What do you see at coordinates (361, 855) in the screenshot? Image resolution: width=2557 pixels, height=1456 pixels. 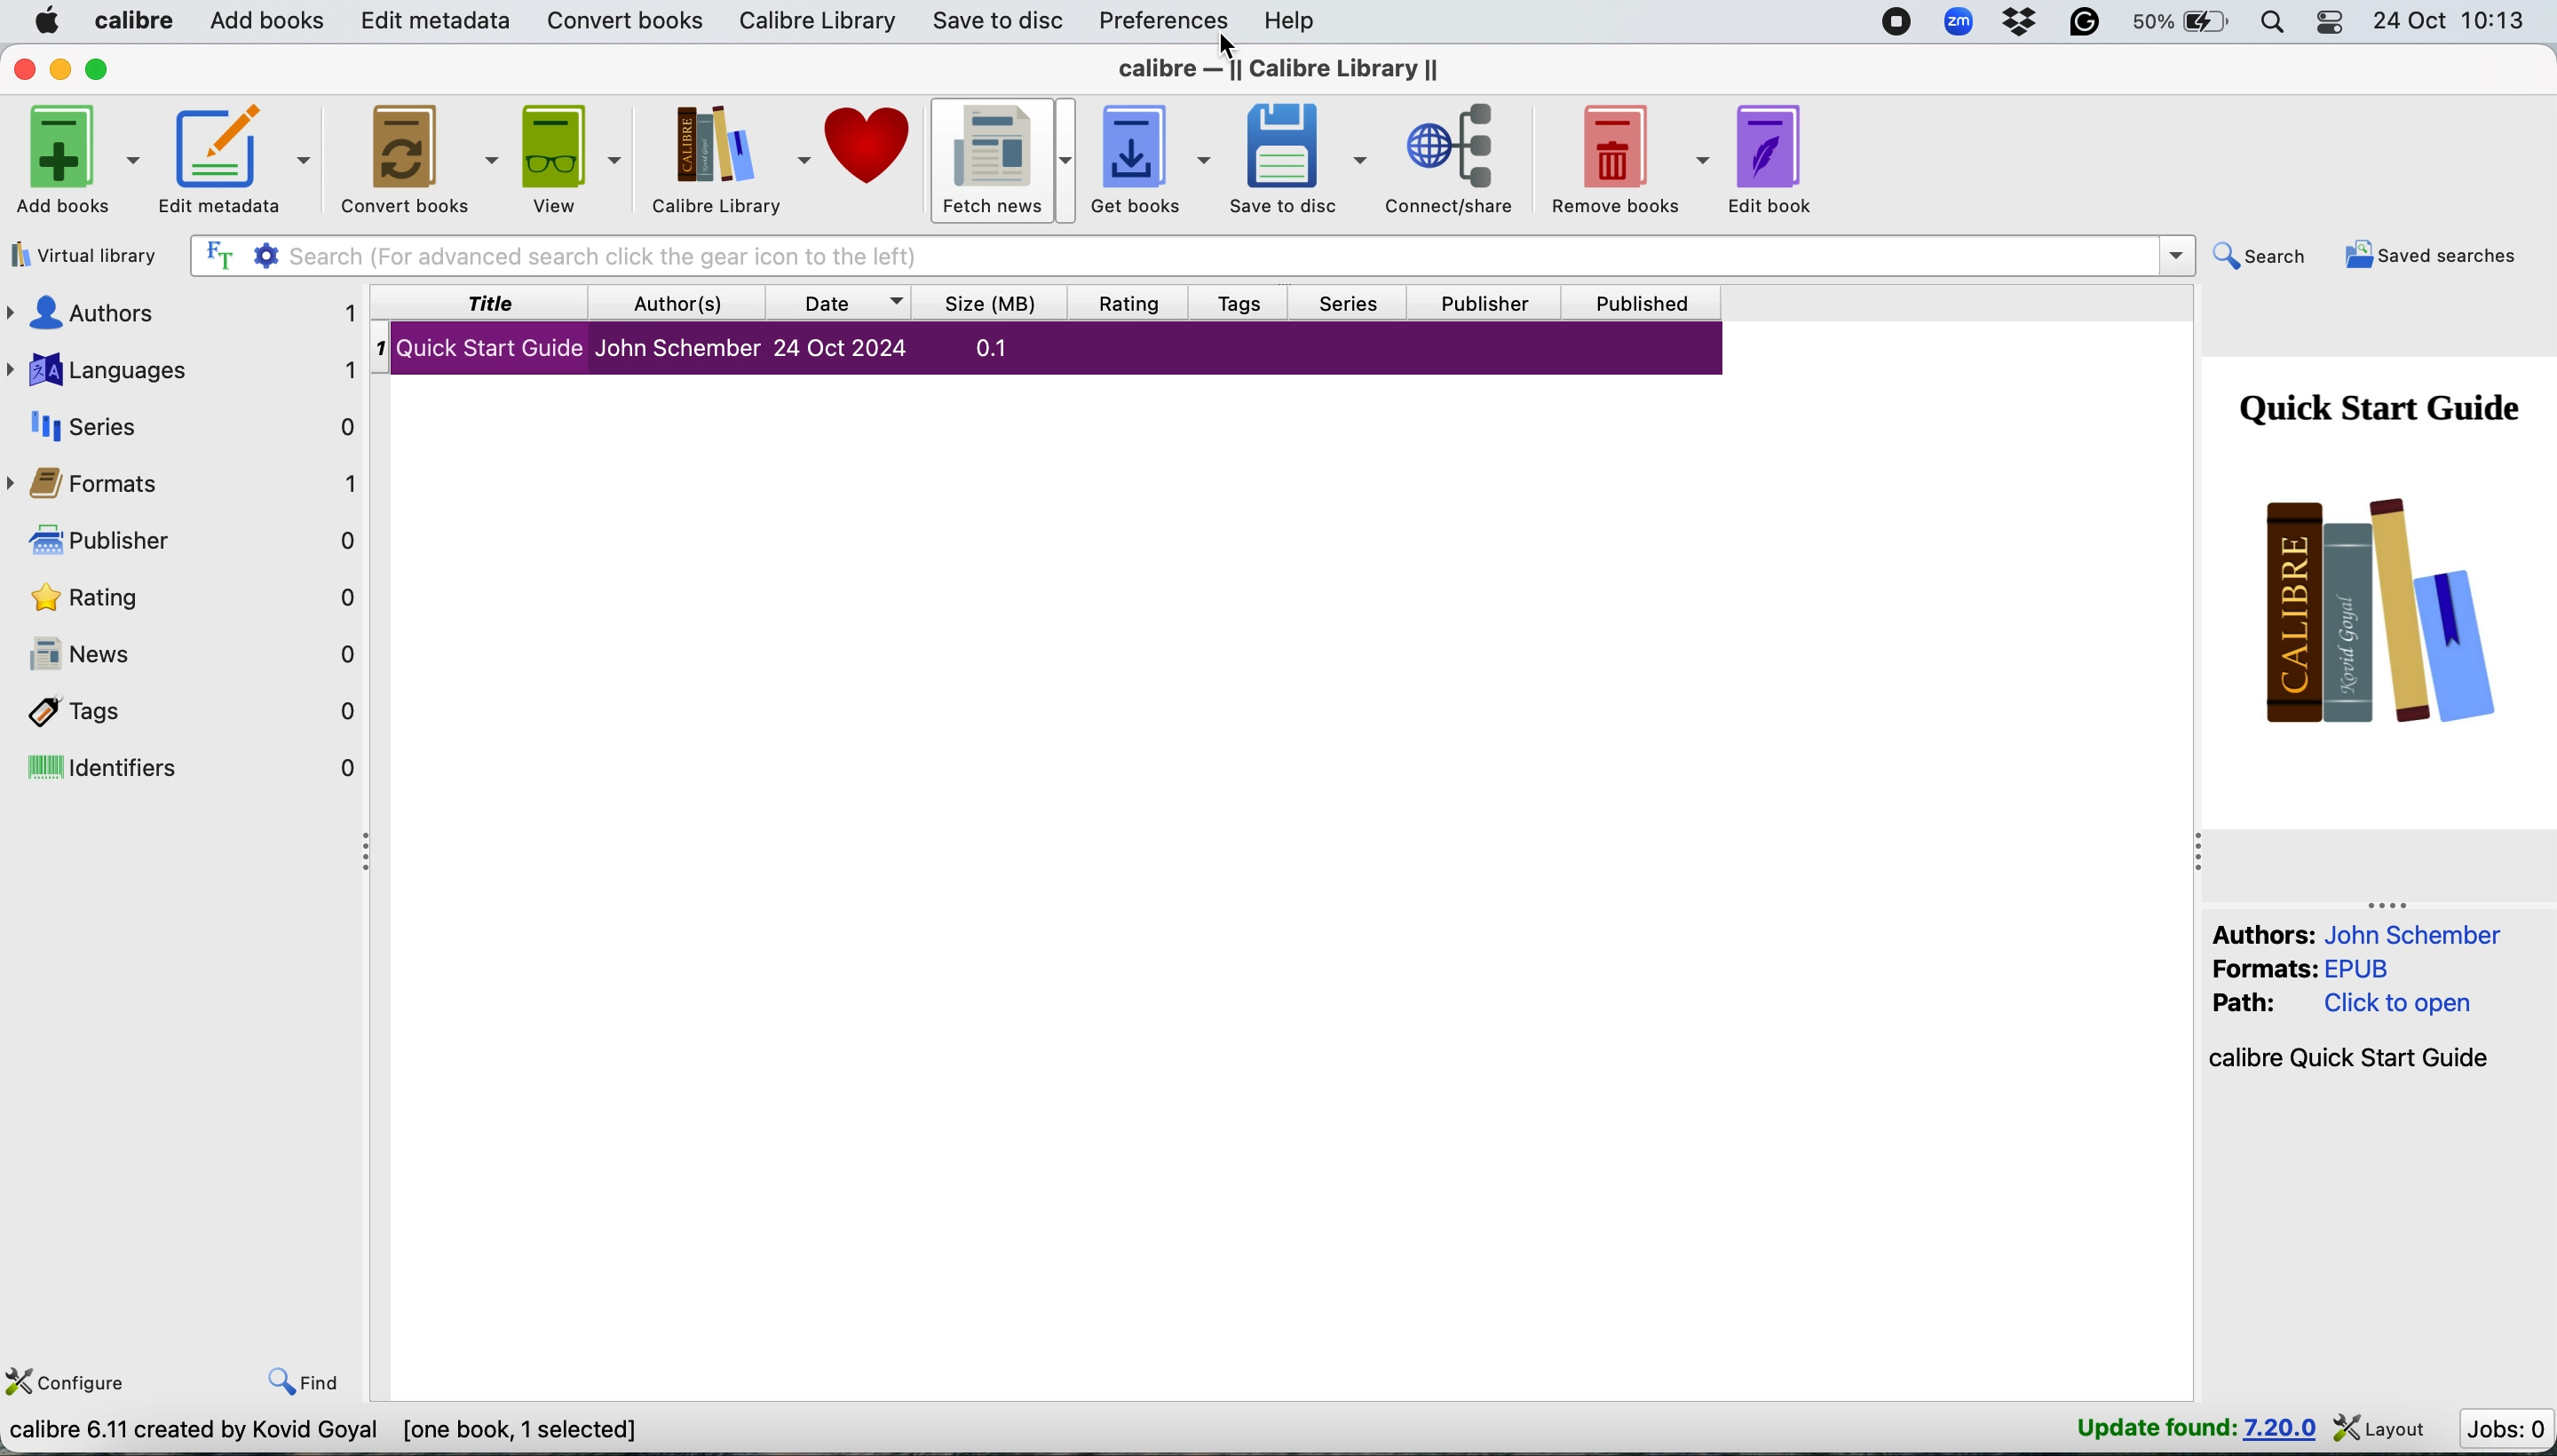 I see `collapse` at bounding box center [361, 855].